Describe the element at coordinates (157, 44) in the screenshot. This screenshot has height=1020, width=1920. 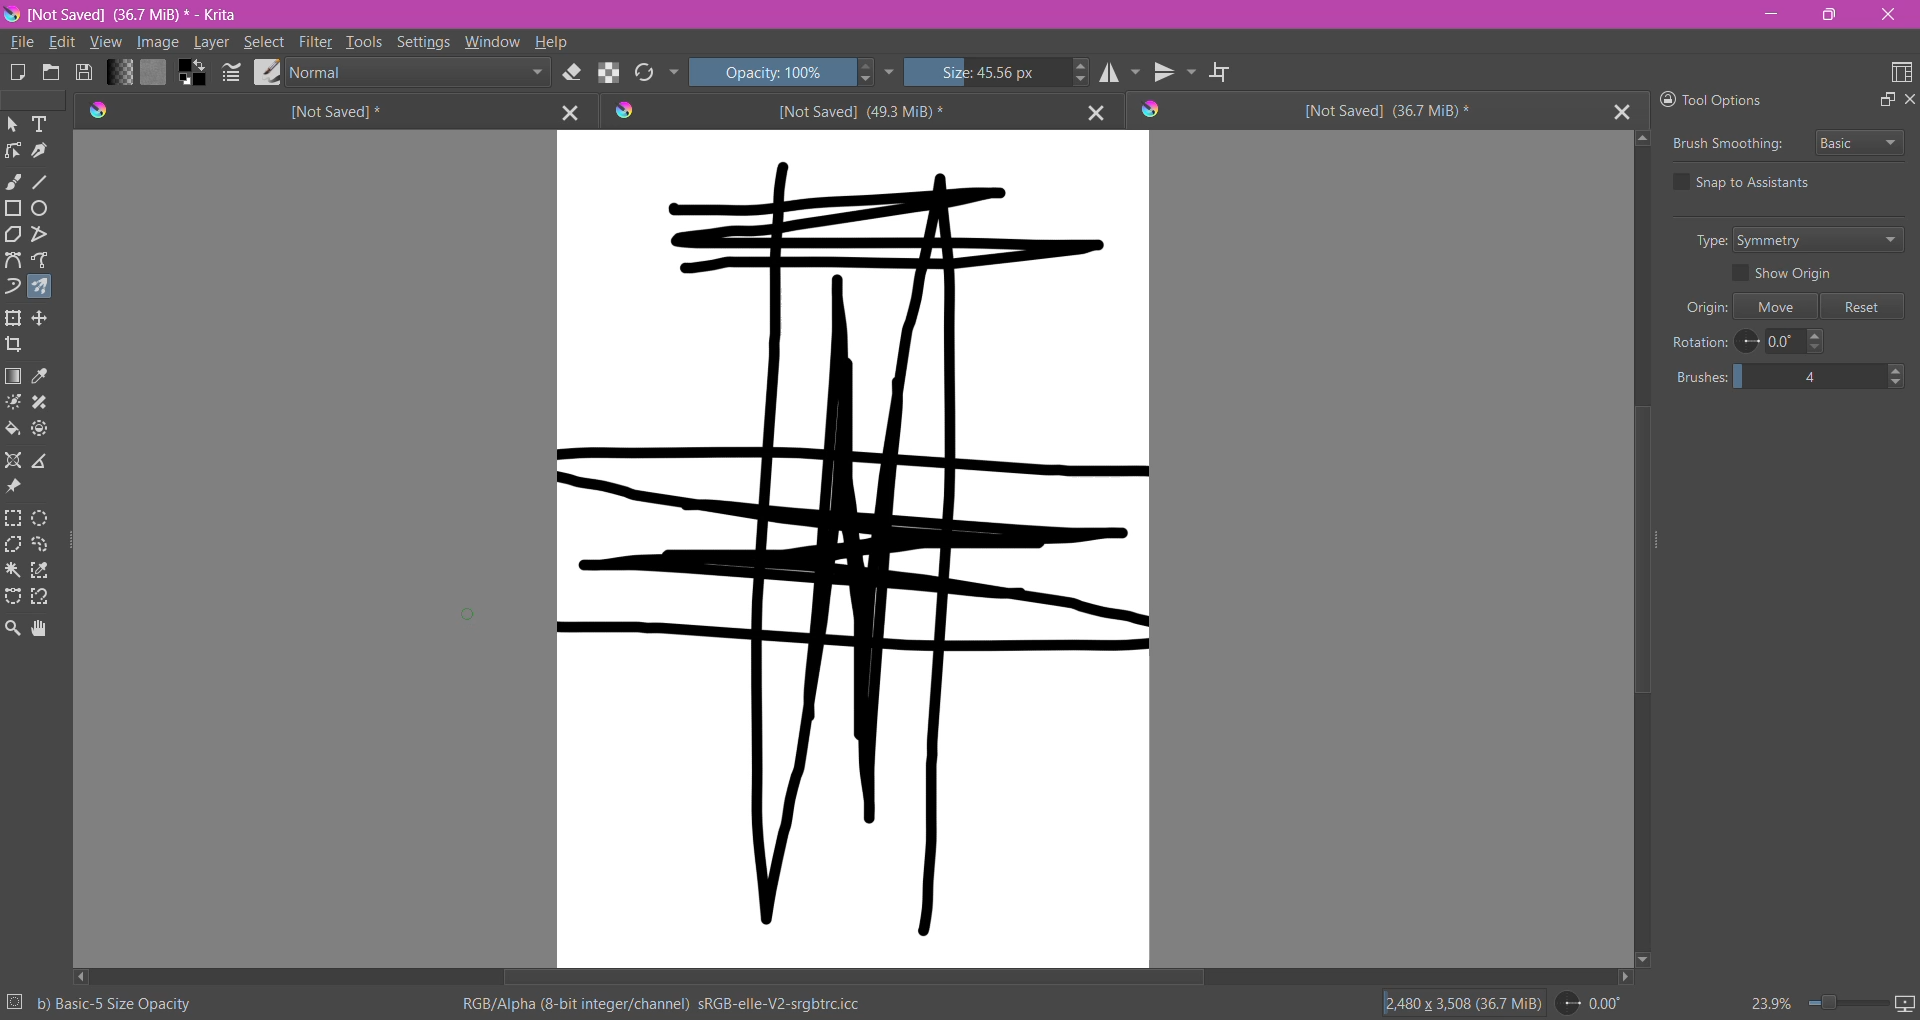
I see `Image` at that location.